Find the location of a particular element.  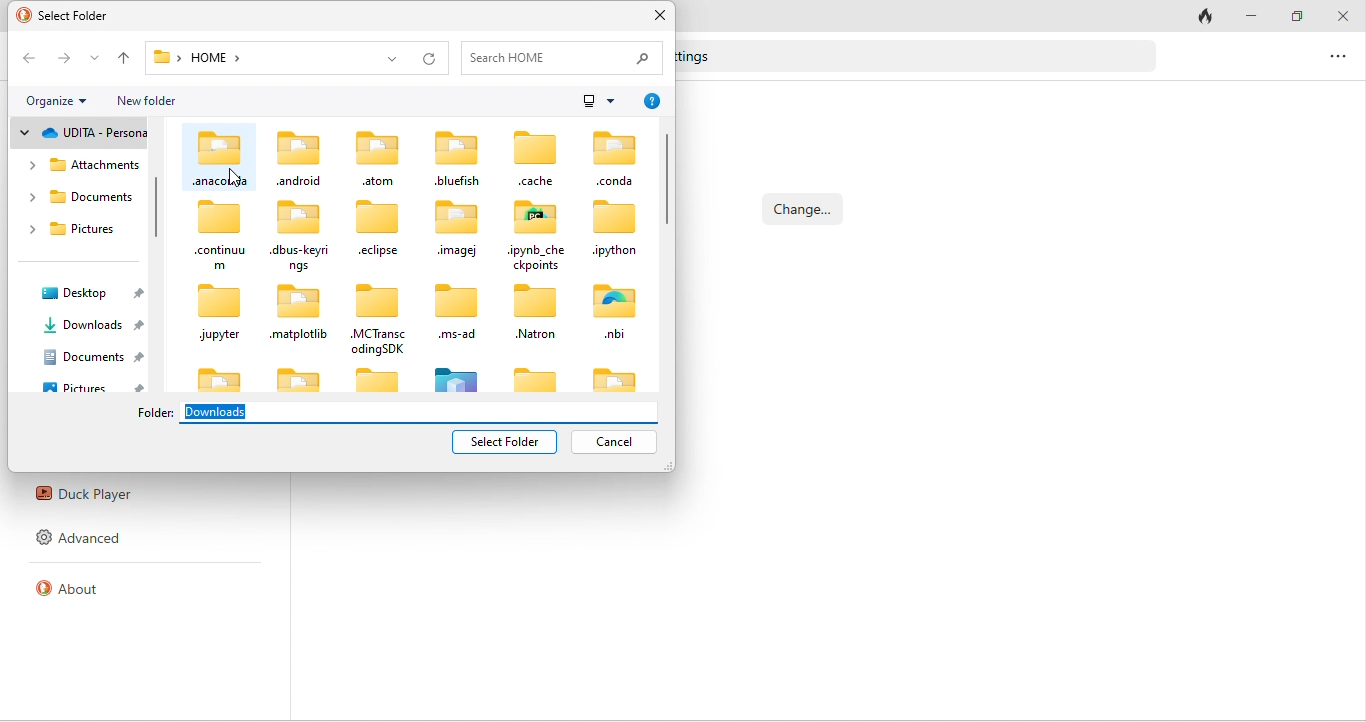

.bluefish is located at coordinates (457, 160).